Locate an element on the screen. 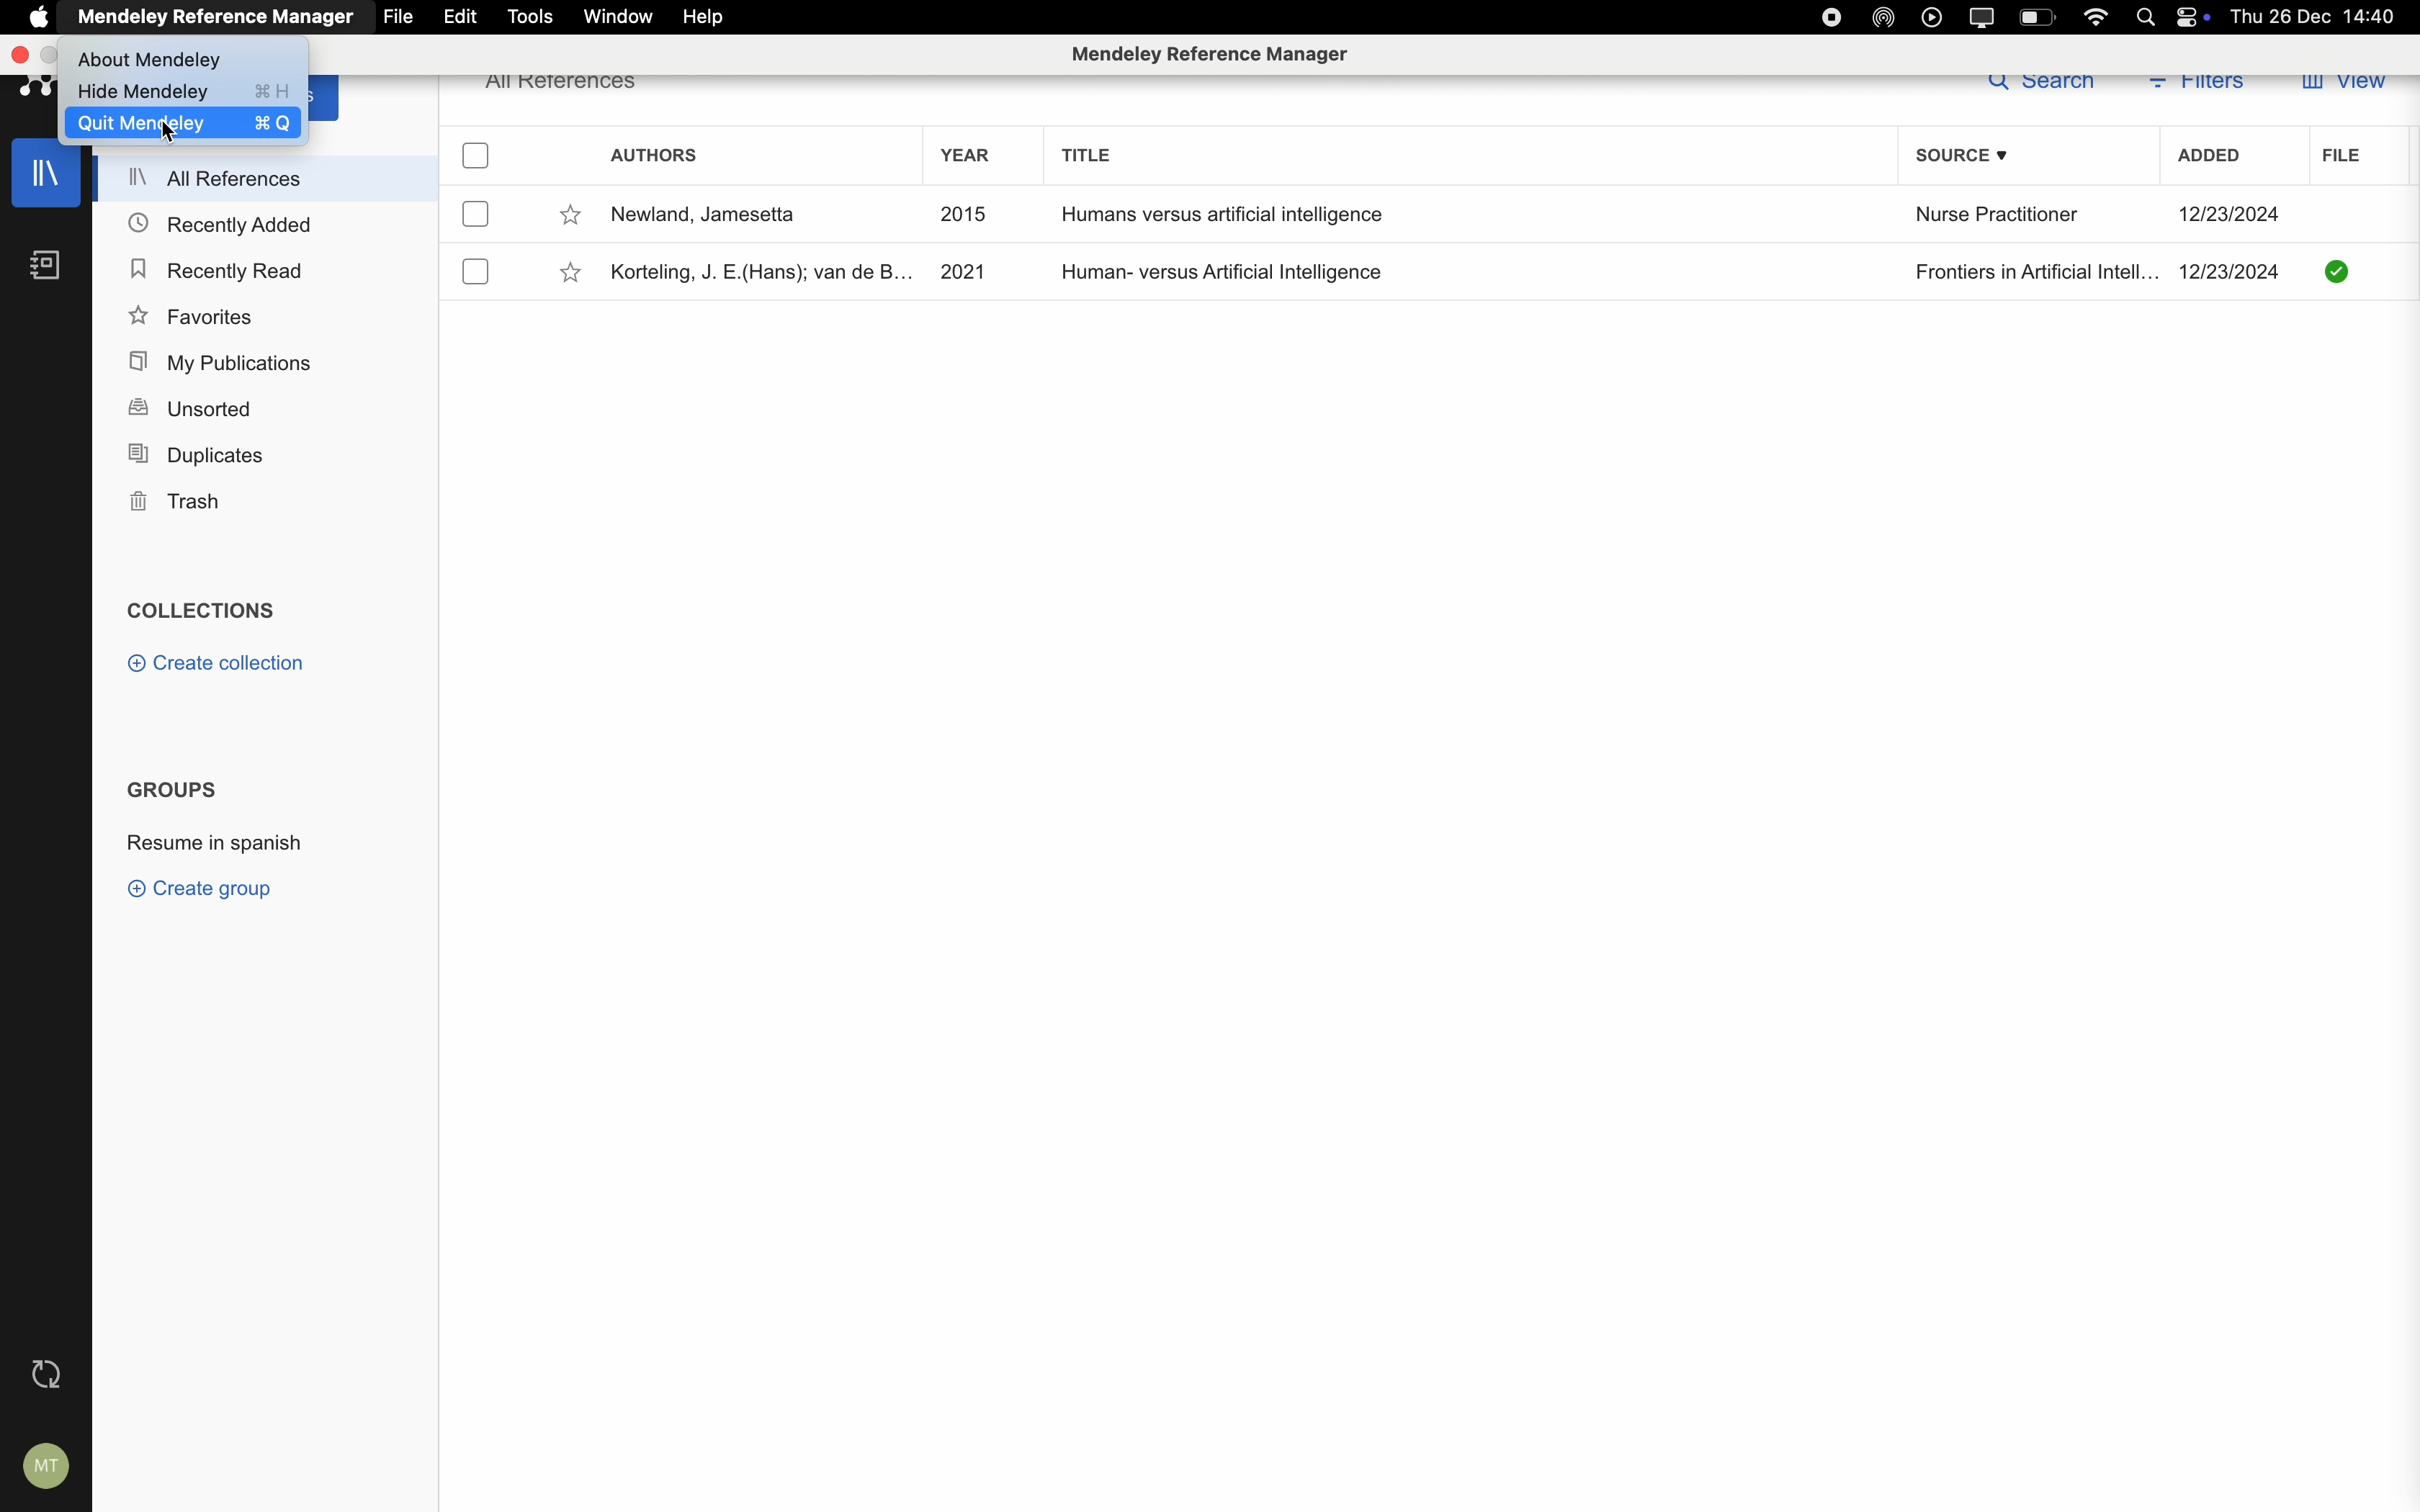 The image size is (2420, 1512). view is located at coordinates (2346, 86).